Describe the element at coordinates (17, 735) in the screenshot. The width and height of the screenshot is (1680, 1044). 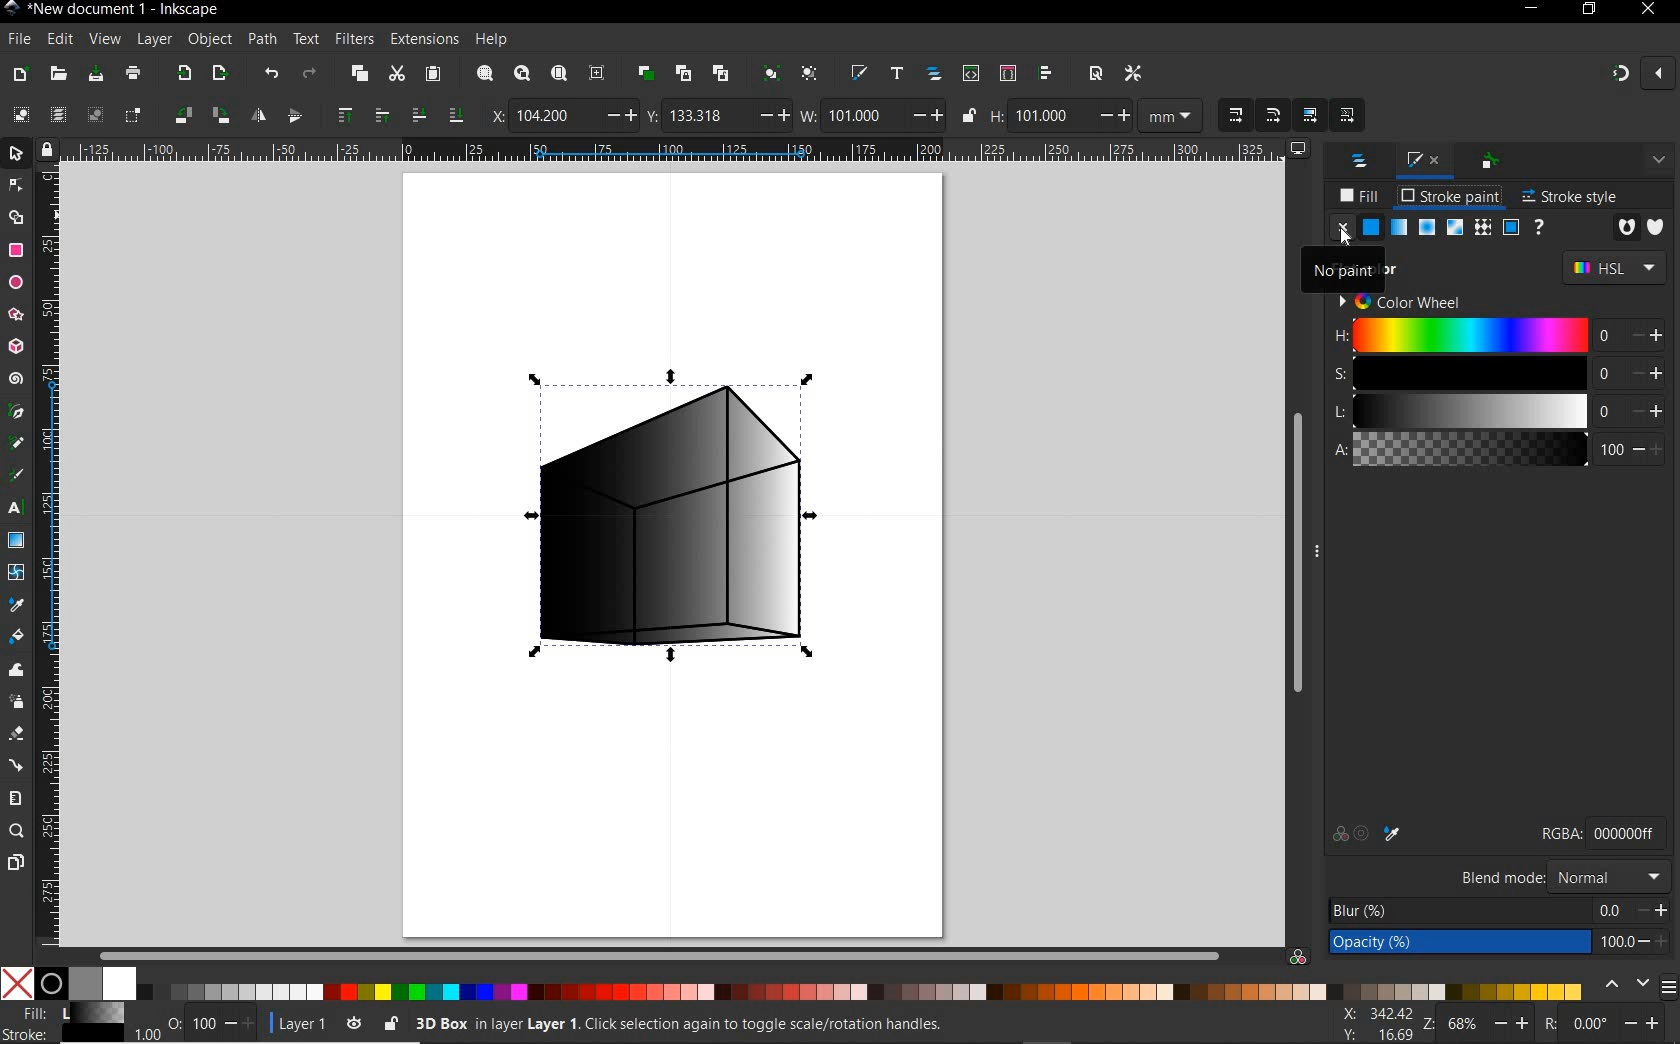
I see `ERASER TOOL` at that location.